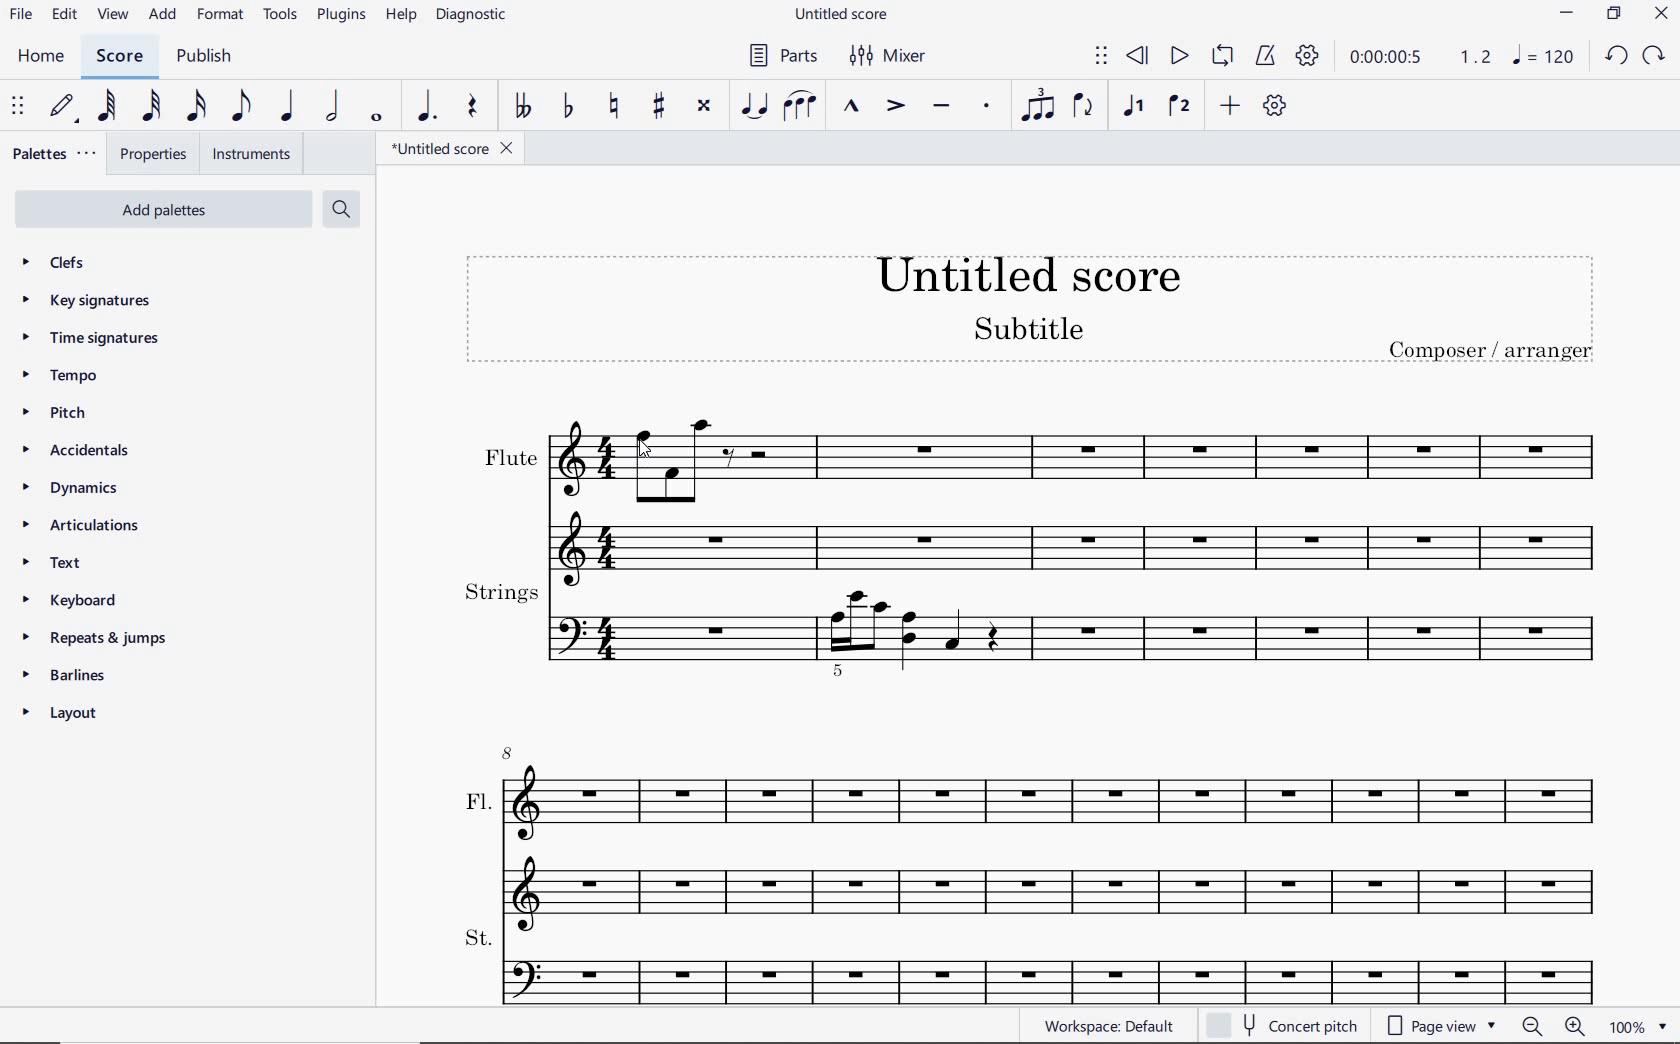 This screenshot has height=1044, width=1680. What do you see at coordinates (65, 674) in the screenshot?
I see `barlines` at bounding box center [65, 674].